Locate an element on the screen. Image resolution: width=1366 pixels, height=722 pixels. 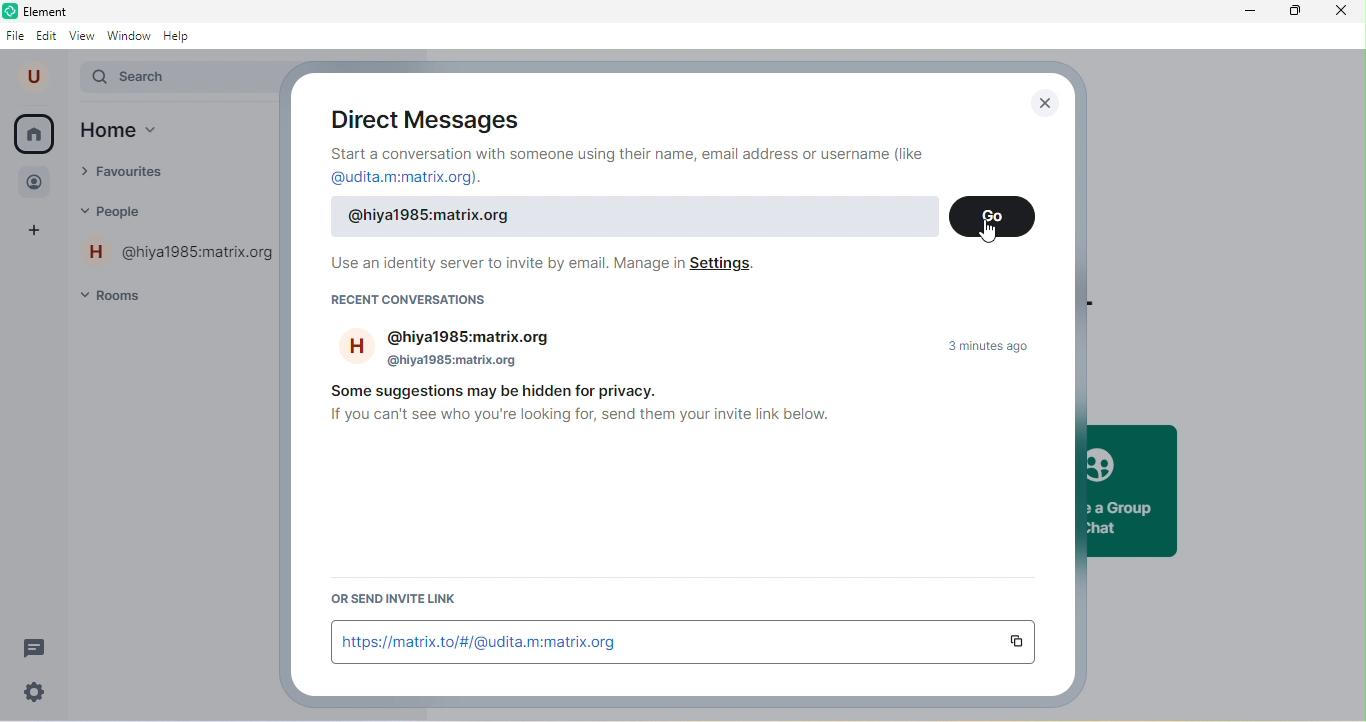
title is located at coordinates (60, 10).